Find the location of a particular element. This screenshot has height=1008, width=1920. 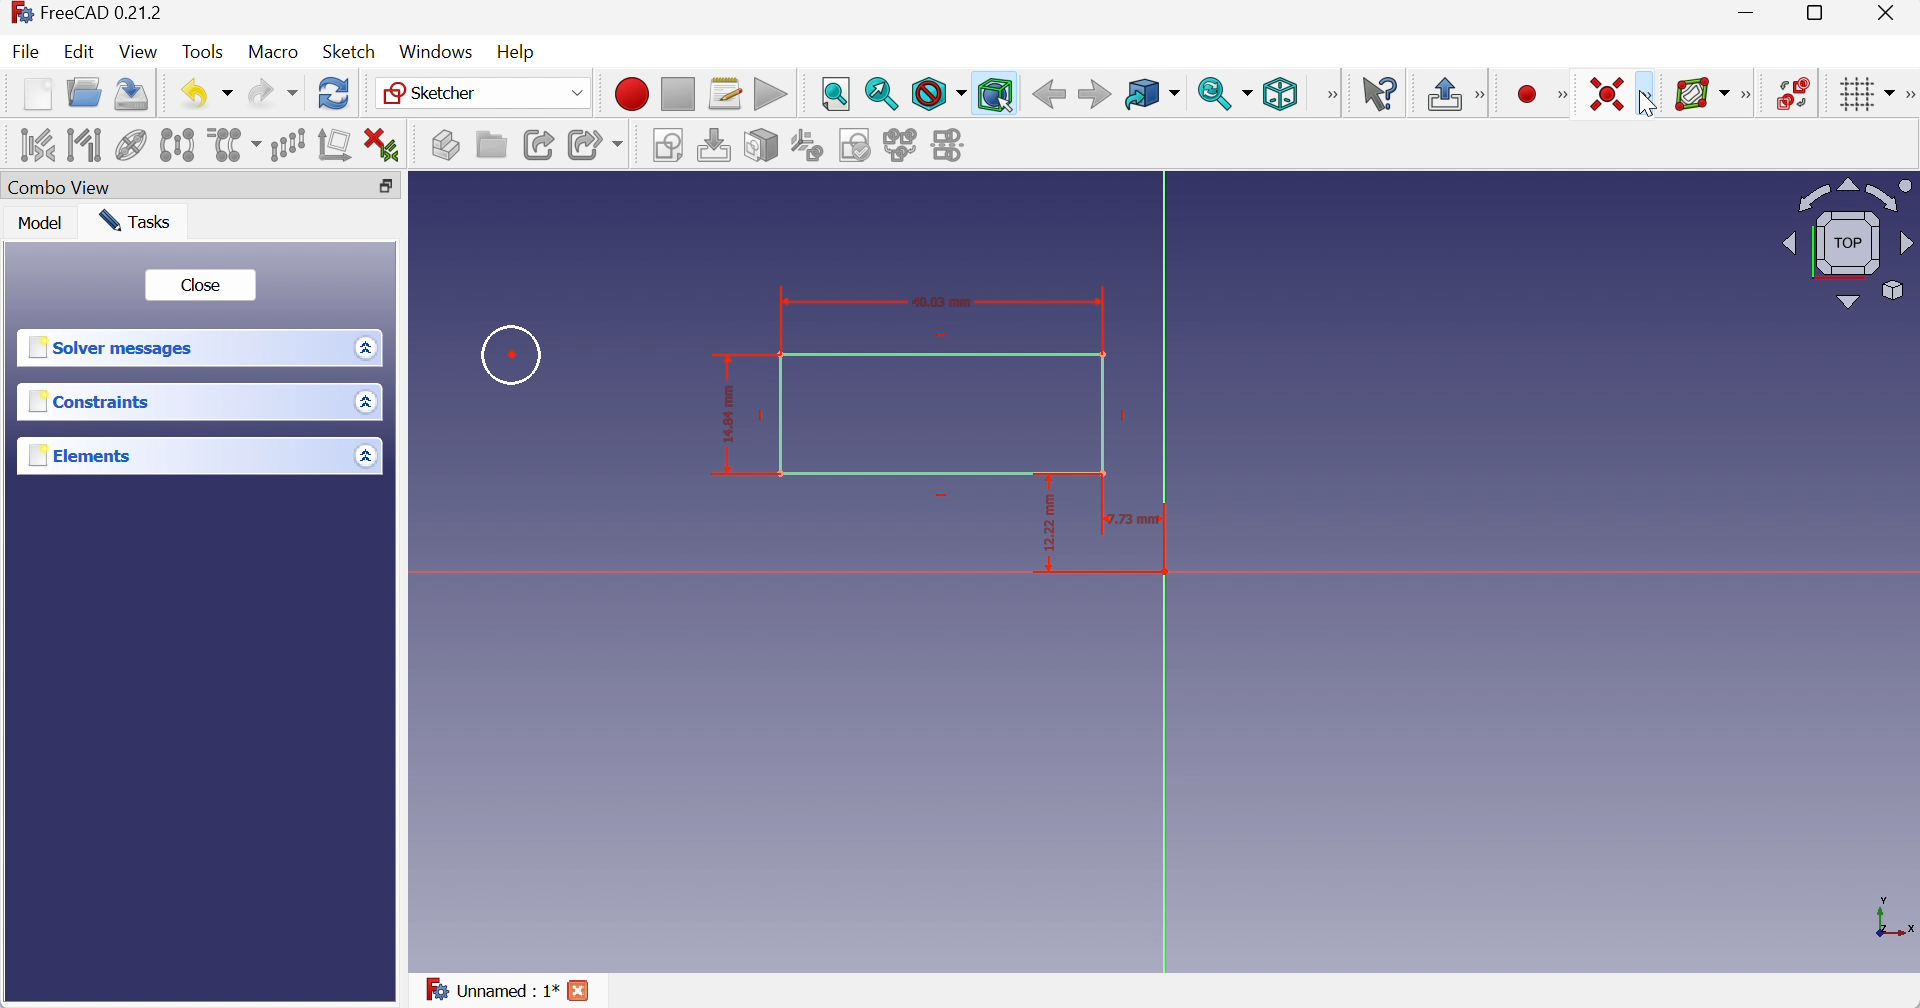

Remove axes alignment is located at coordinates (335, 145).